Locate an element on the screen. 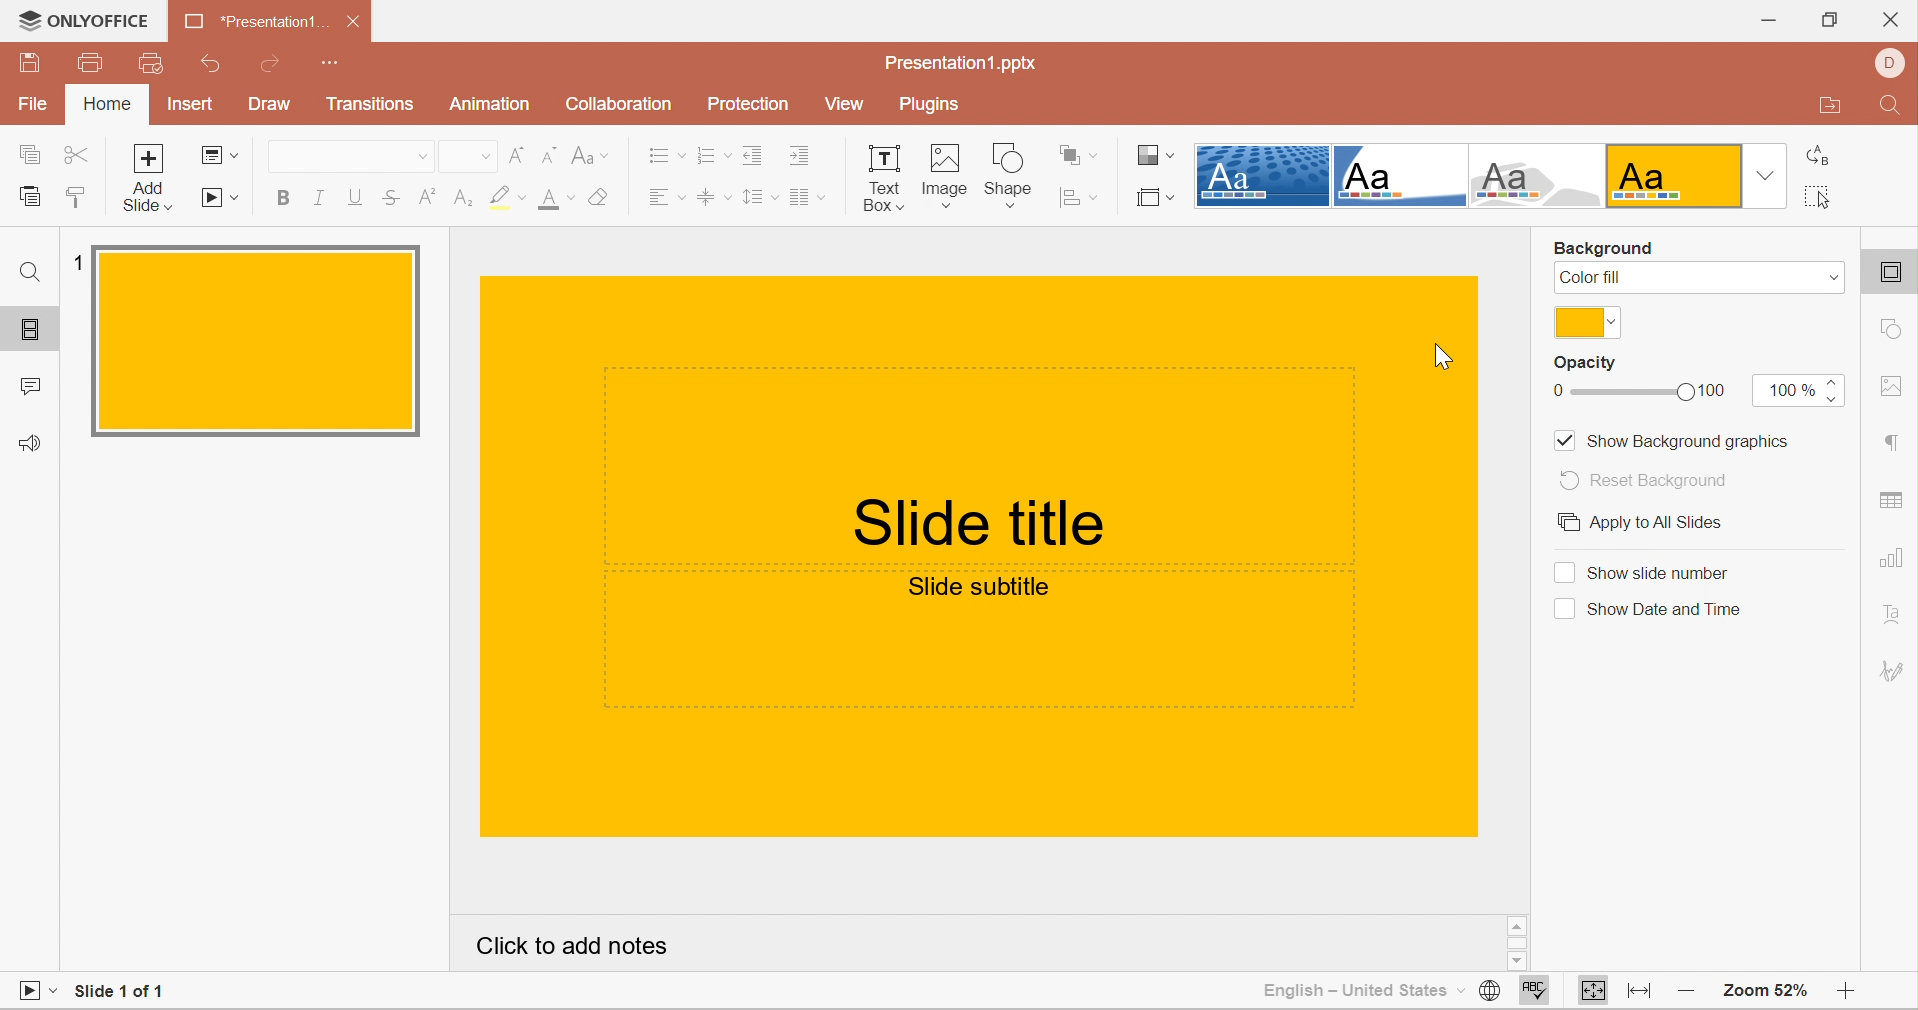  Zoom out is located at coordinates (1688, 993).